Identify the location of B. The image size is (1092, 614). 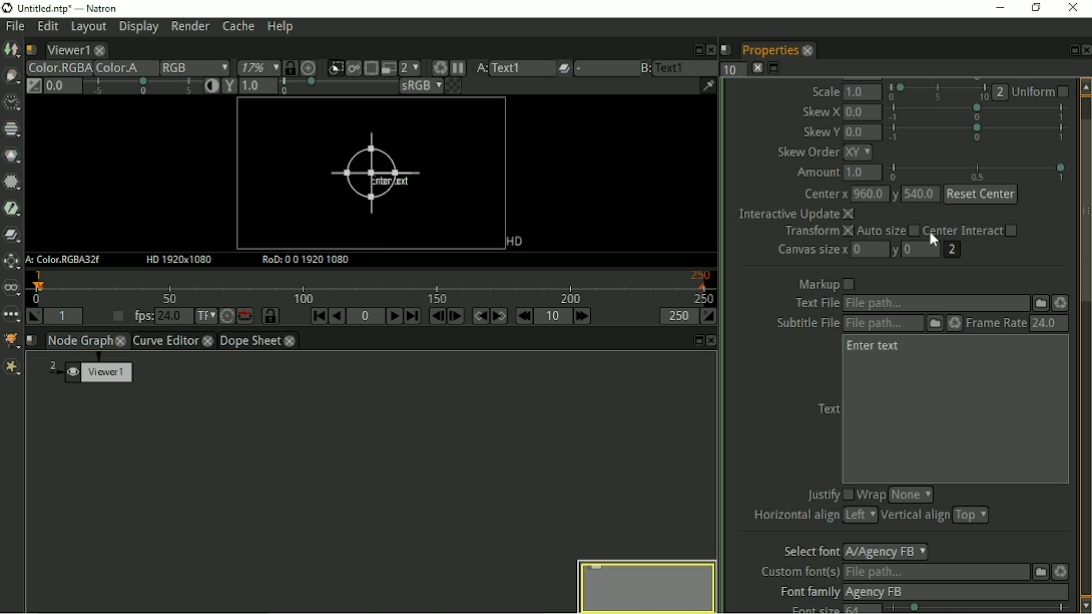
(644, 68).